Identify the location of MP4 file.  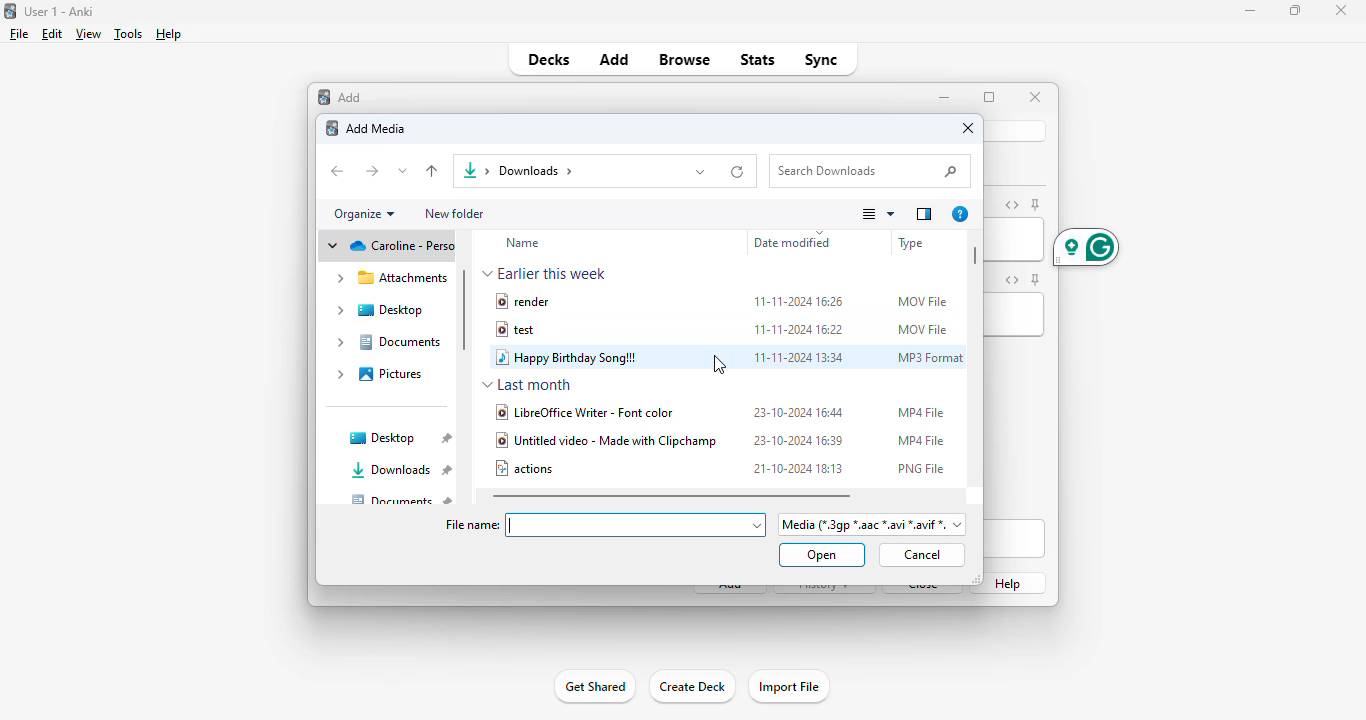
(921, 441).